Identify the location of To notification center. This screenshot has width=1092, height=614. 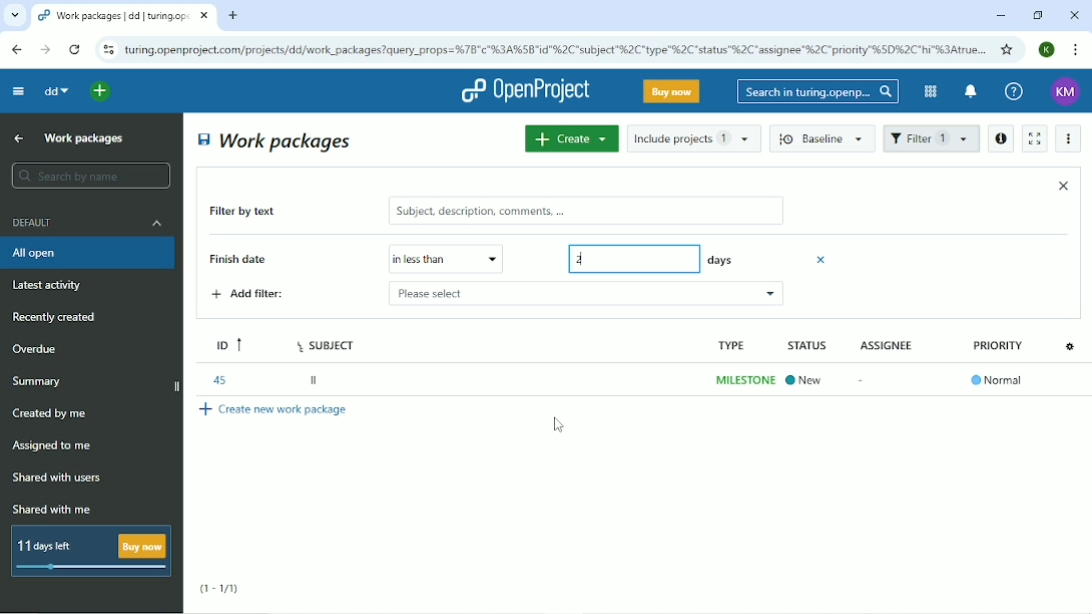
(969, 93).